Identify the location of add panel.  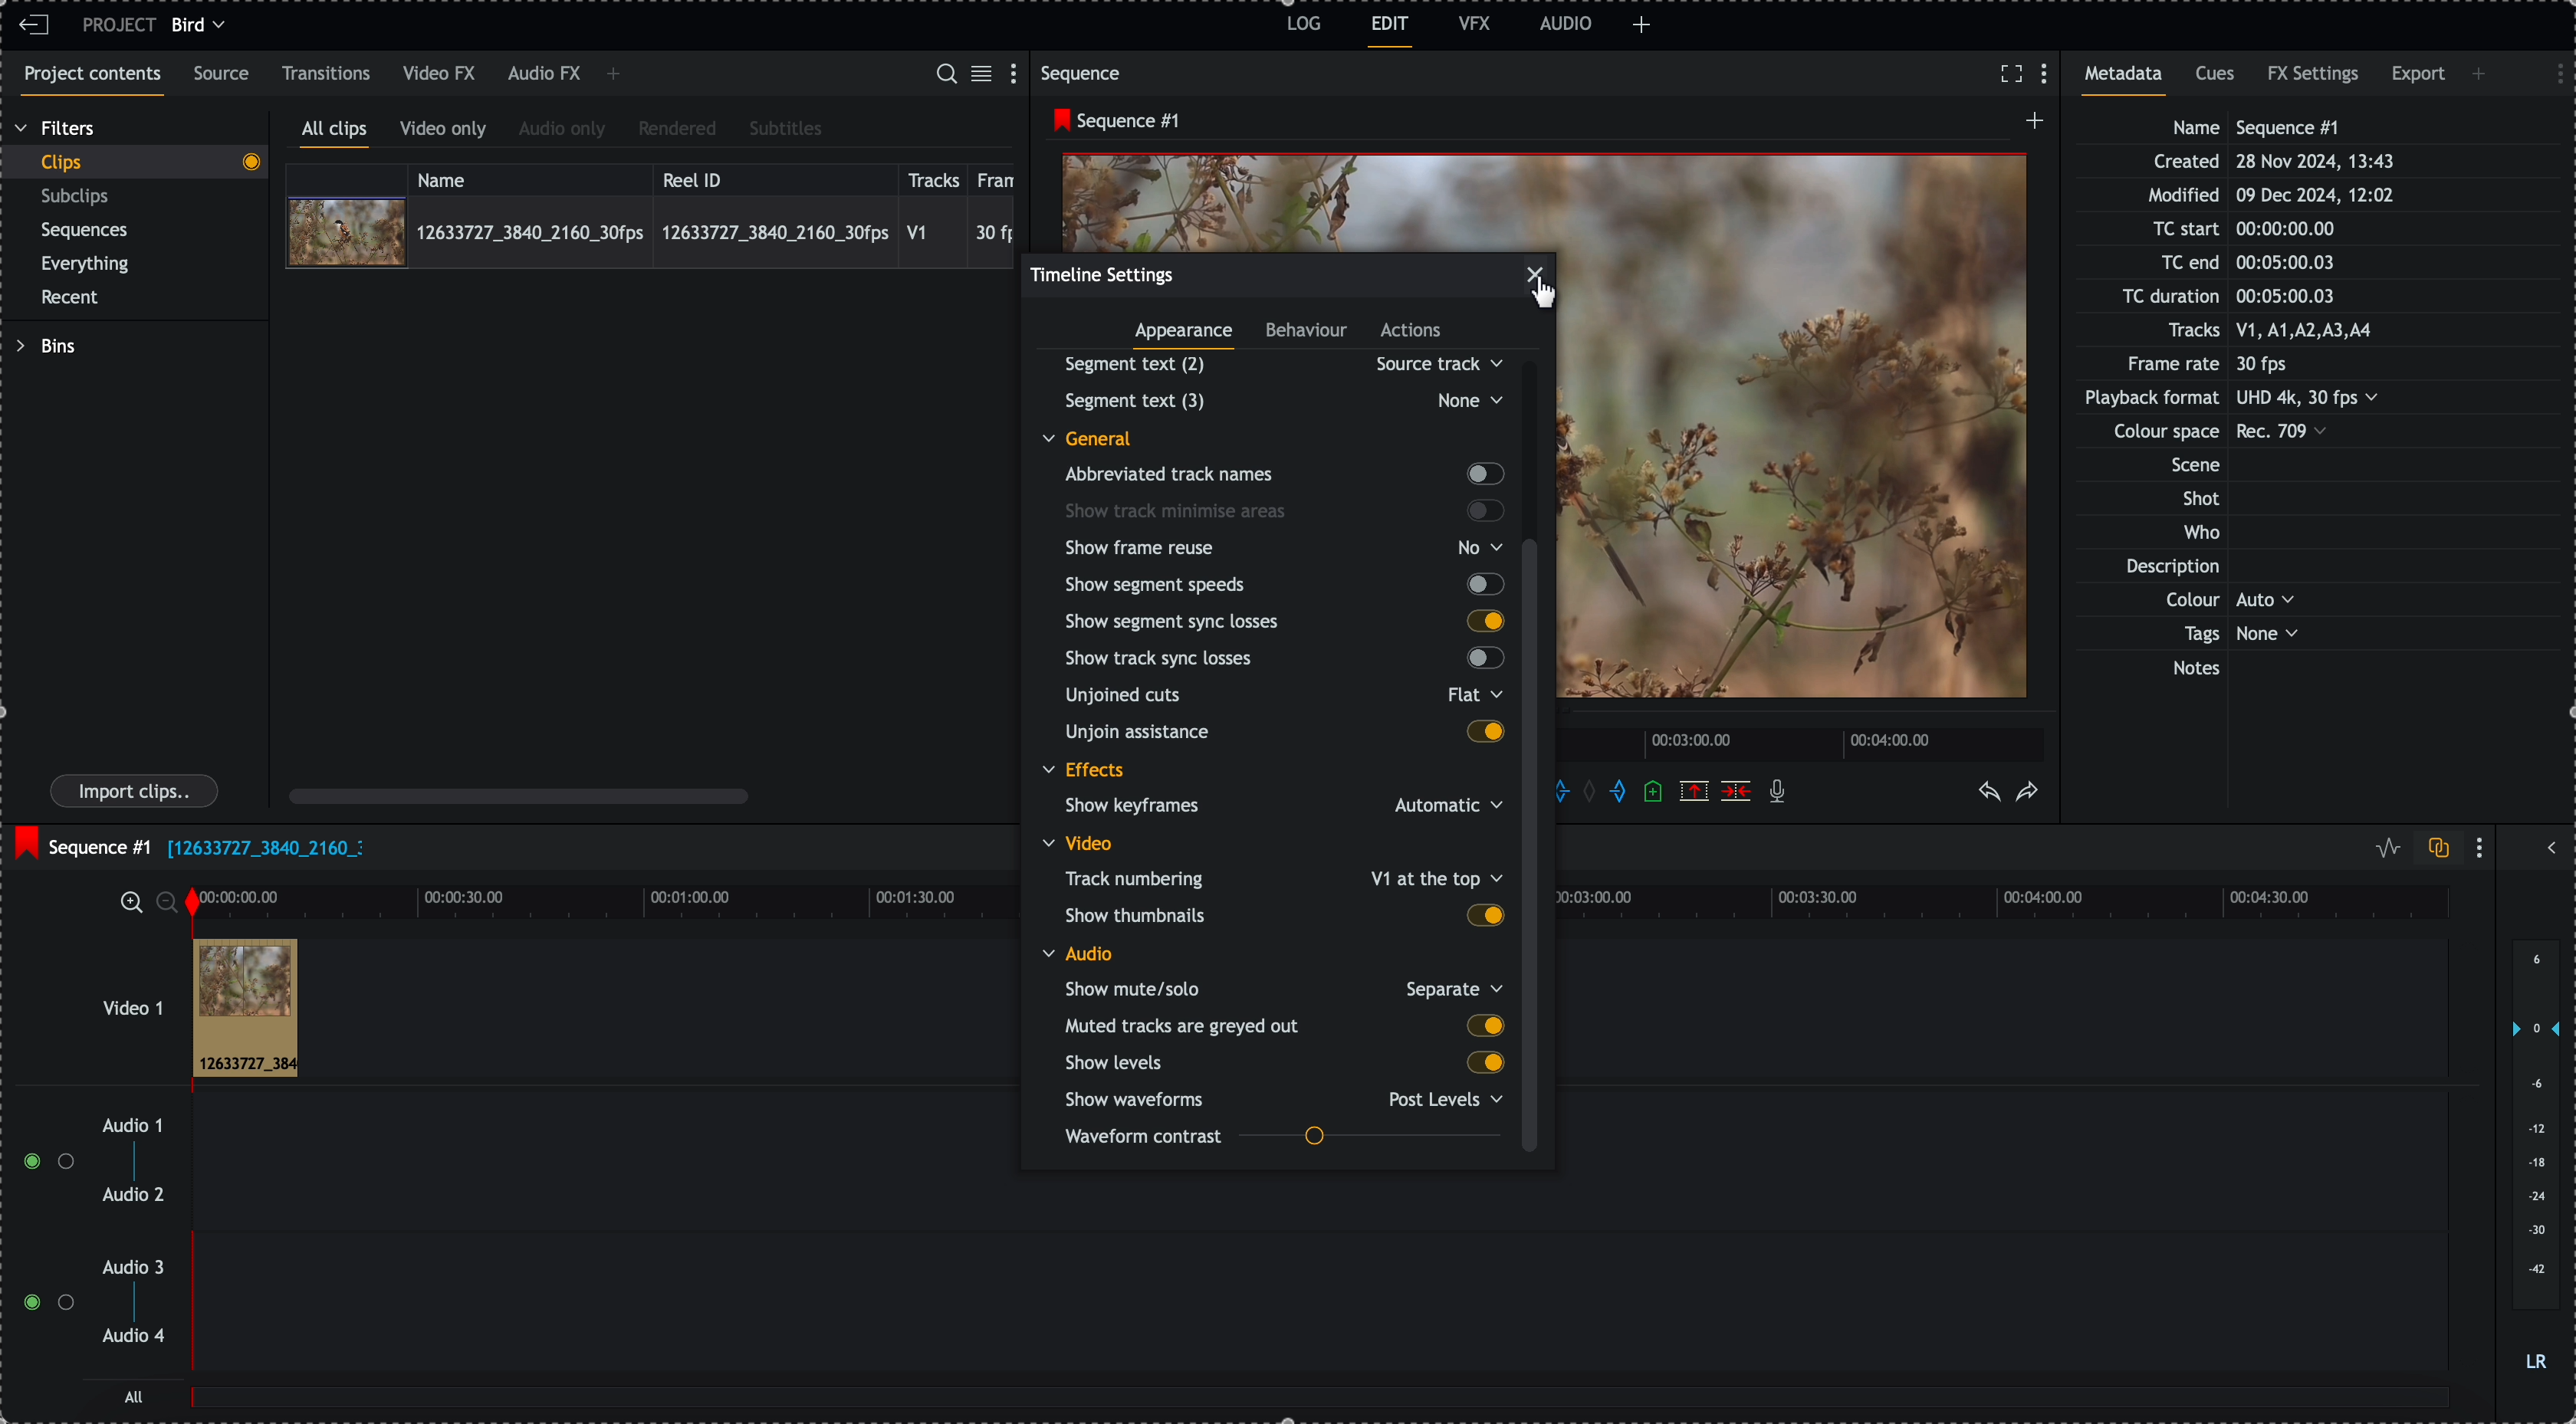
(1642, 25).